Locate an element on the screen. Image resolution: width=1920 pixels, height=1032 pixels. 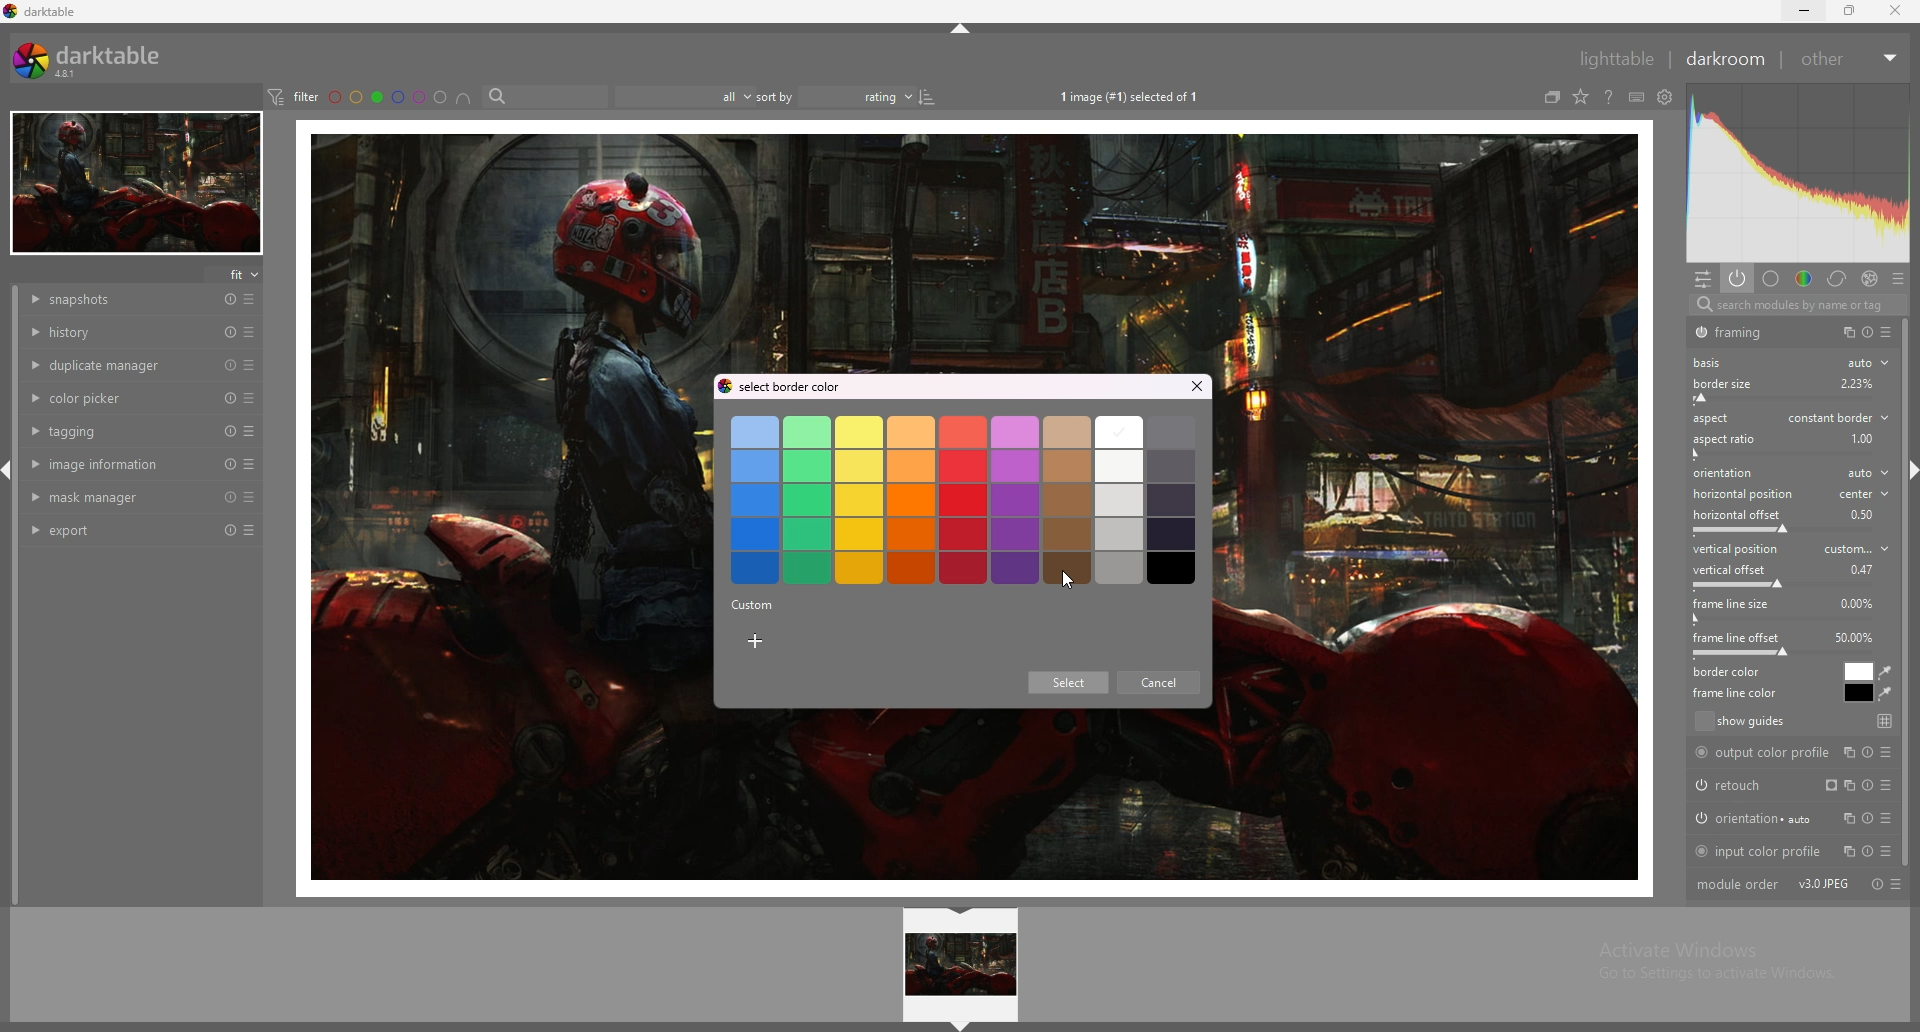
aspect is located at coordinates (1710, 418).